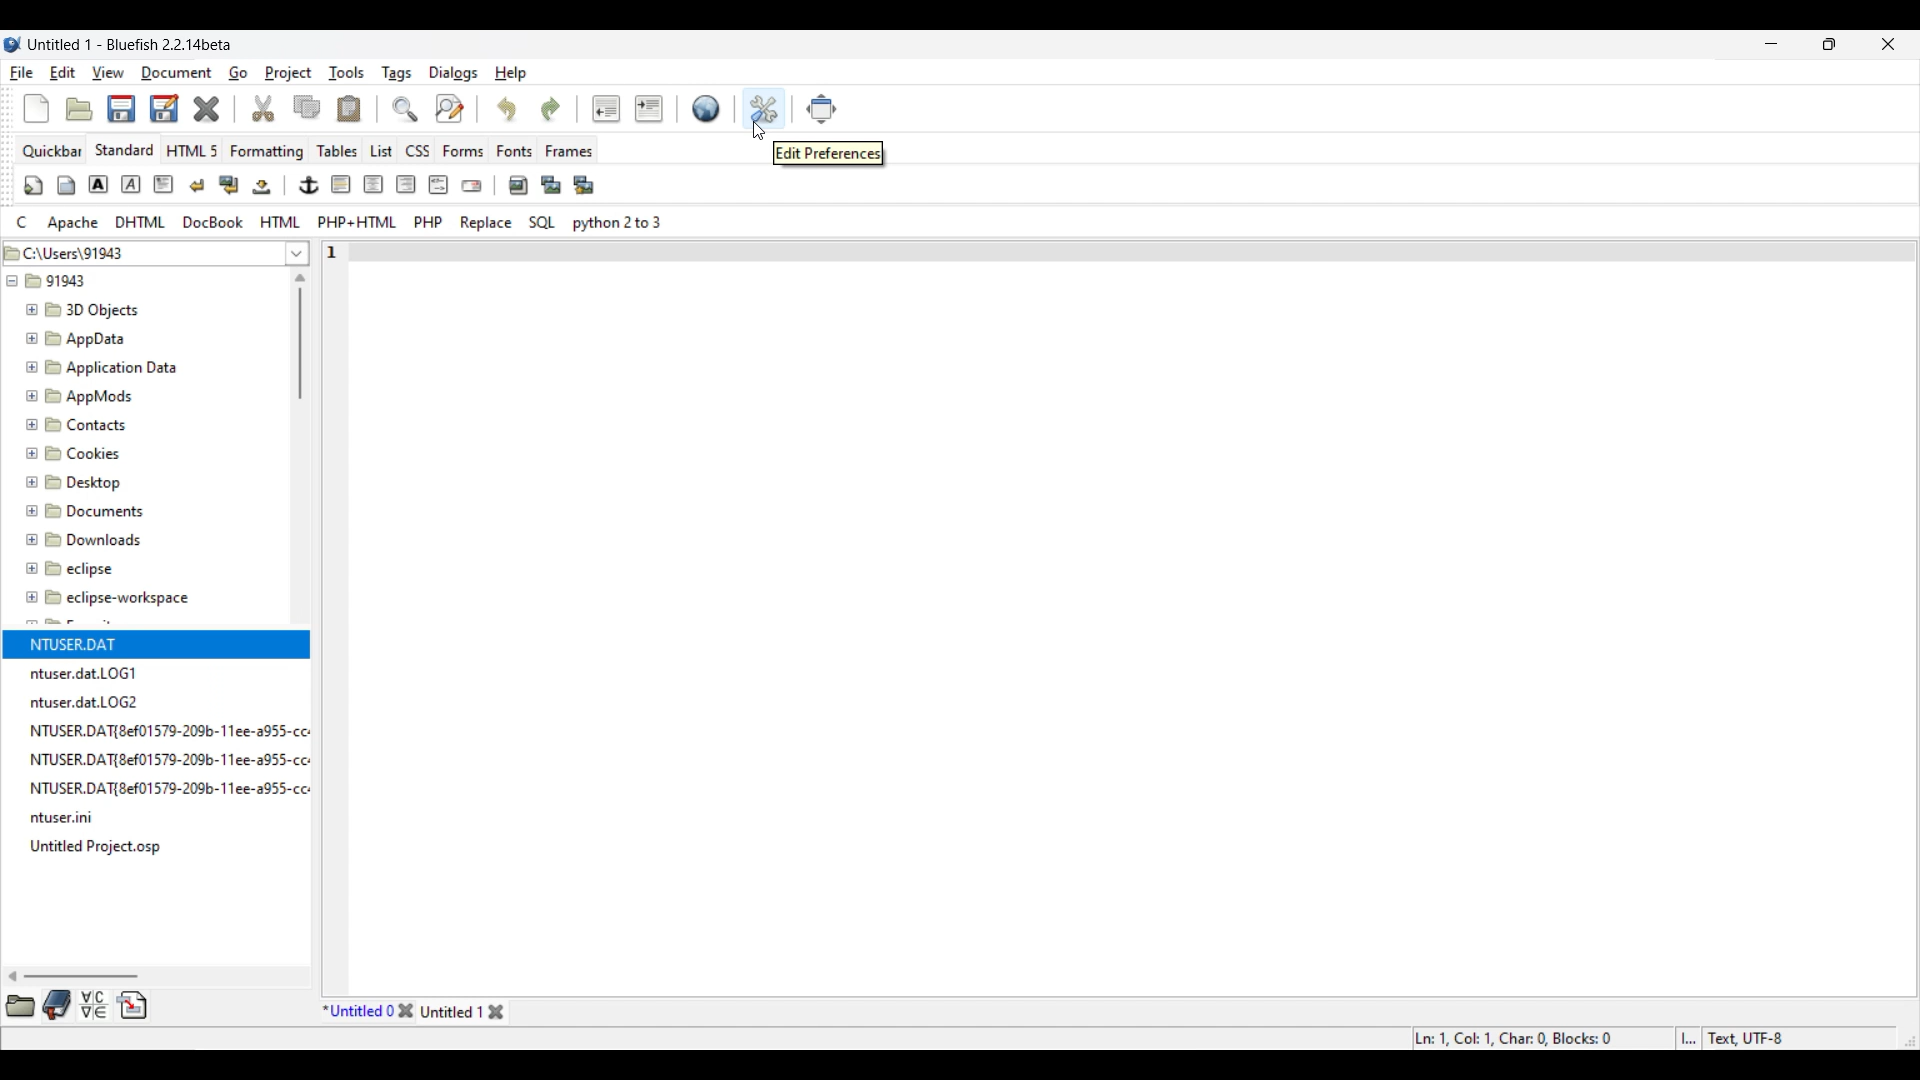 The image size is (1920, 1080). Describe the element at coordinates (1601, 1038) in the screenshot. I see `Status bar details` at that location.